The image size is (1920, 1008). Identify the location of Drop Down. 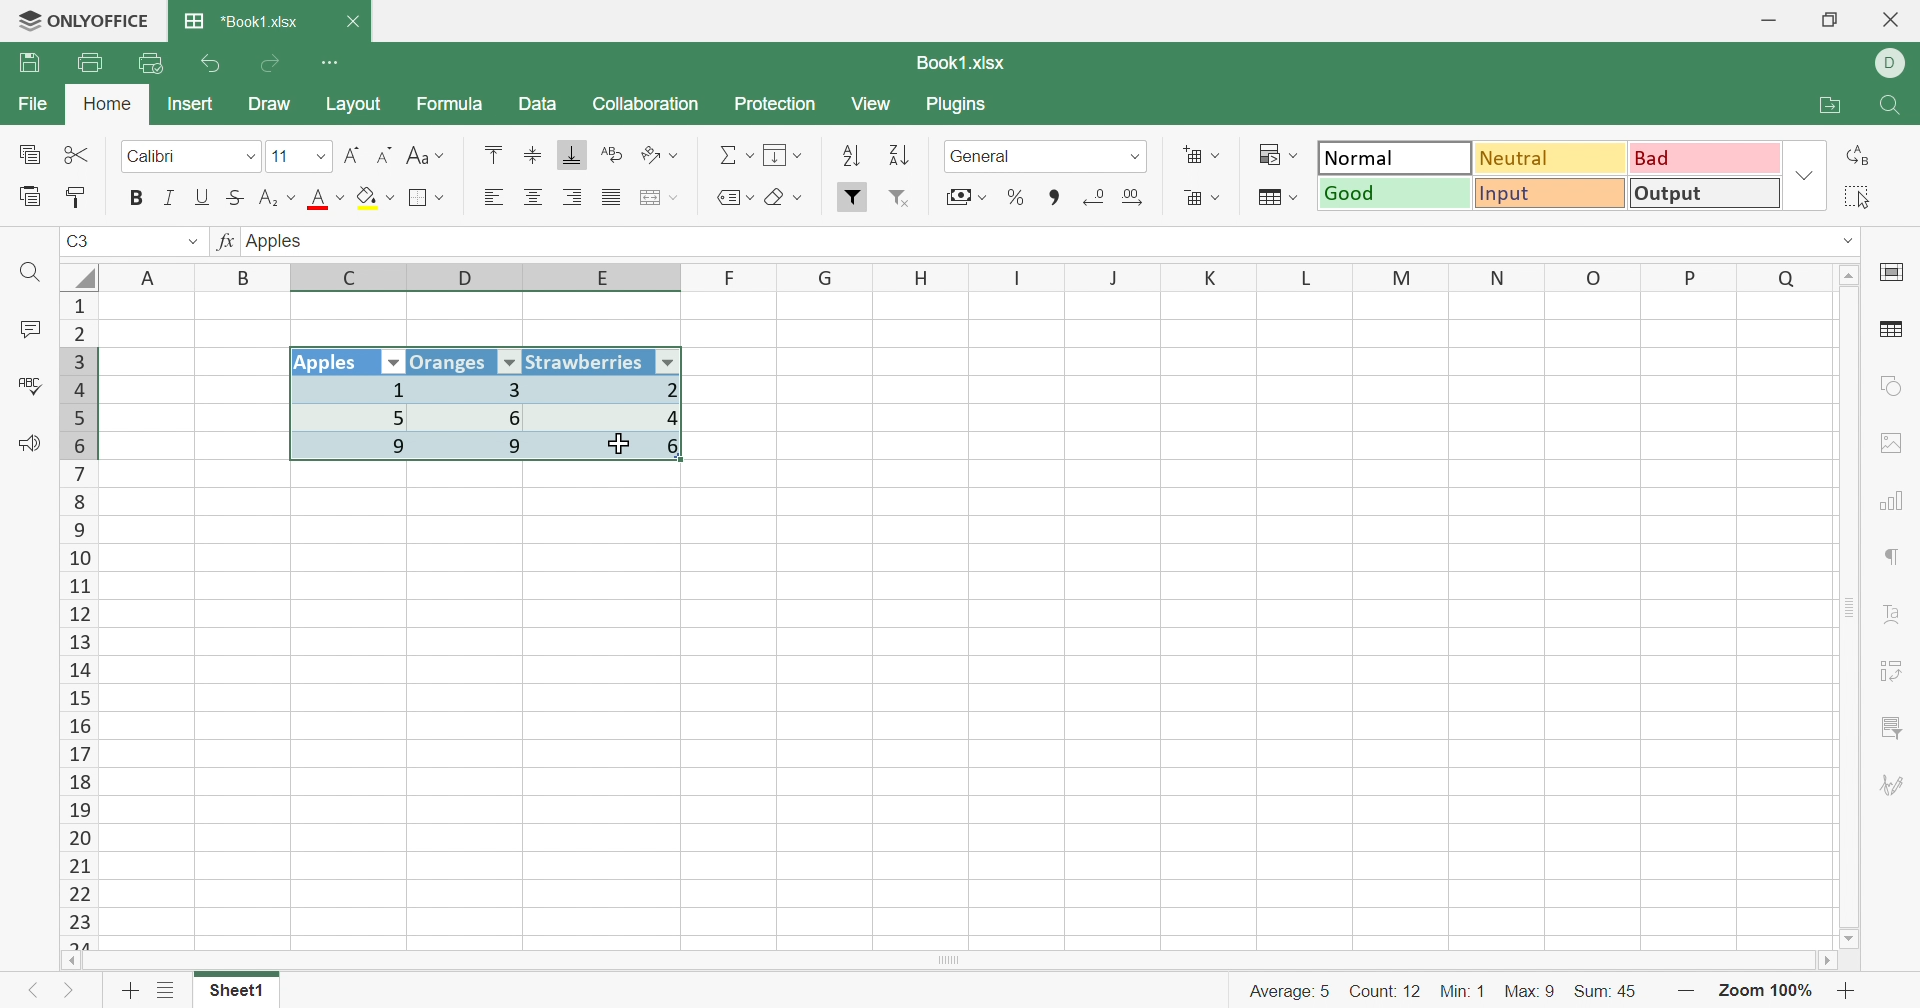
(317, 159).